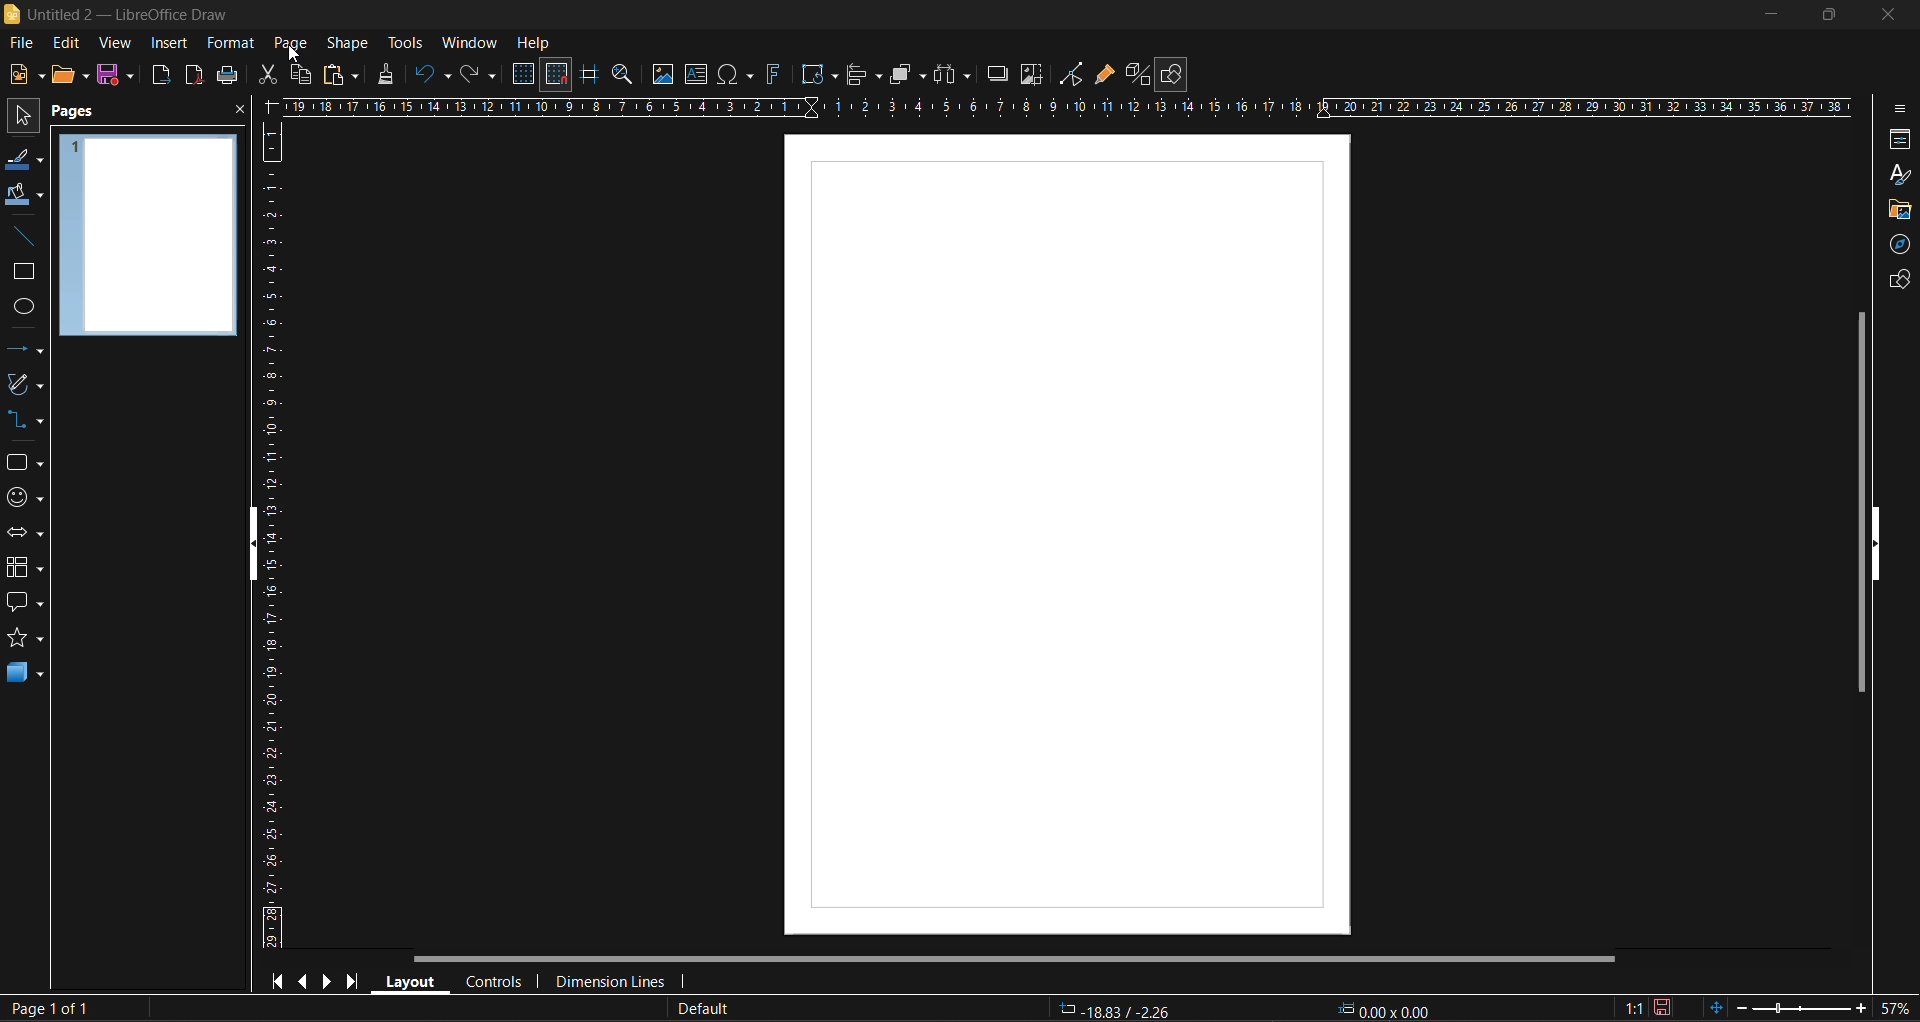 The height and width of the screenshot is (1022, 1920). I want to click on undo, so click(433, 77).